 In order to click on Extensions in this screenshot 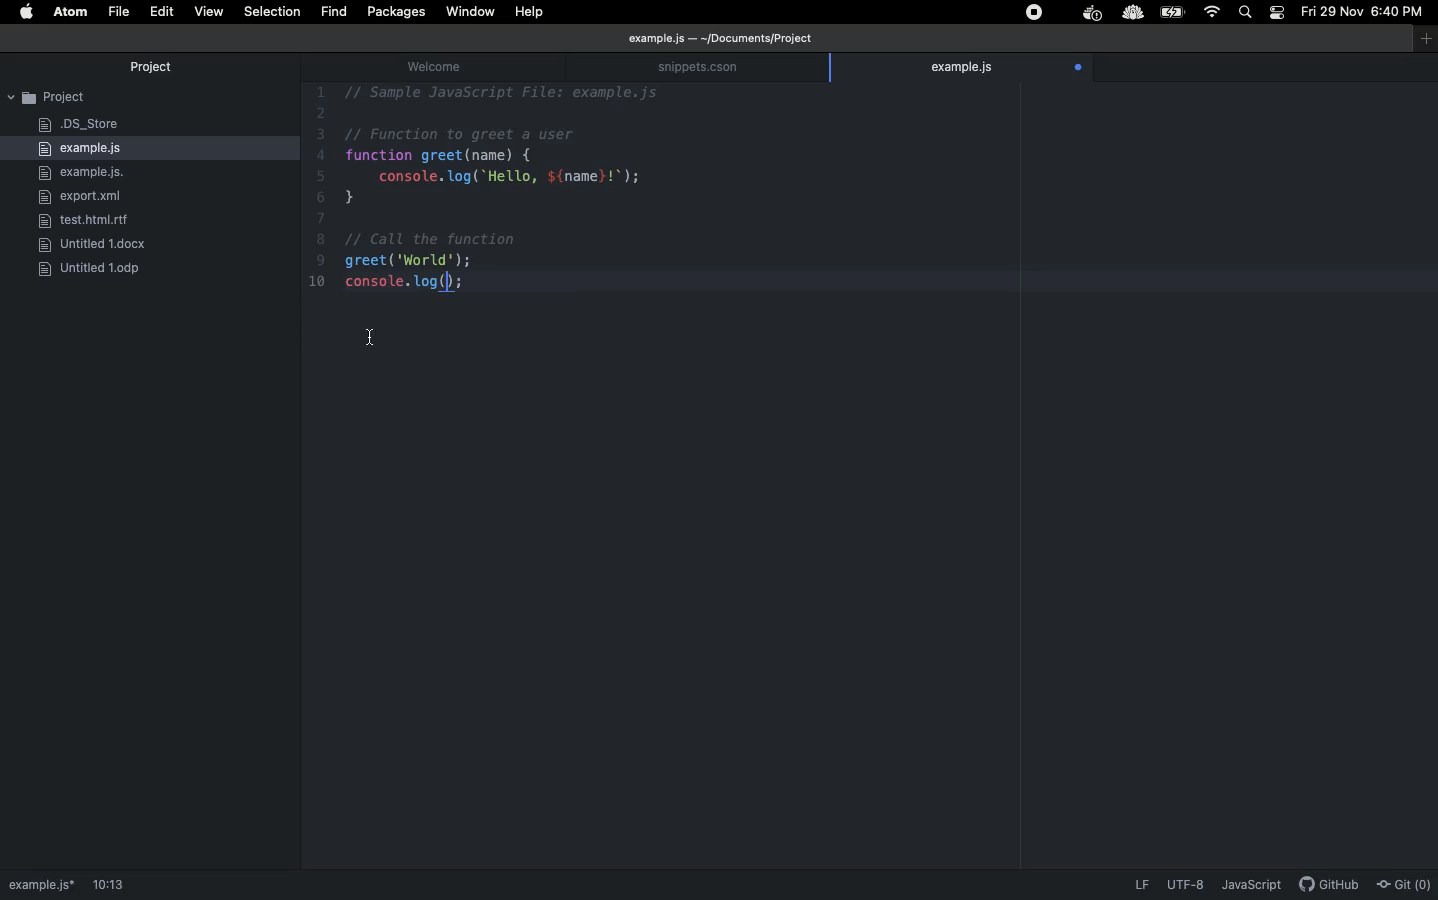, I will do `click(1041, 12)`.